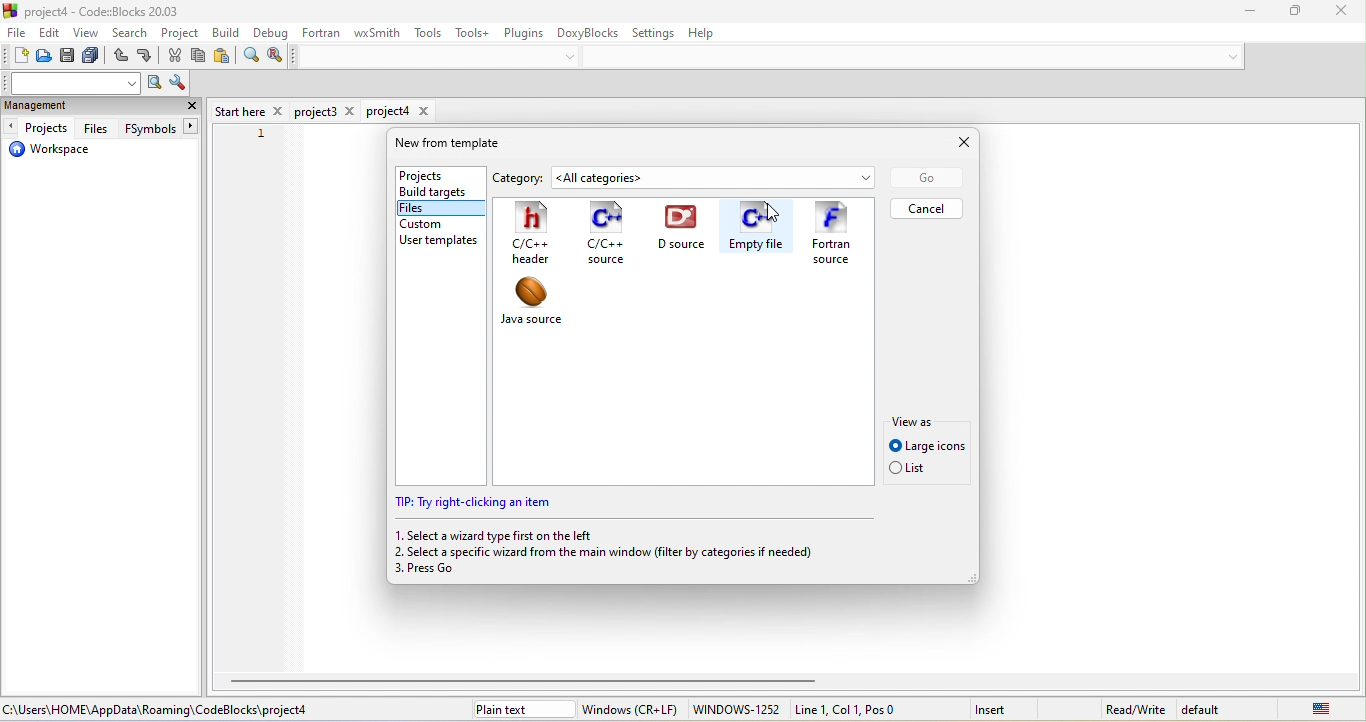 The width and height of the screenshot is (1366, 722). Describe the element at coordinates (736, 710) in the screenshot. I see `windows-1252` at that location.